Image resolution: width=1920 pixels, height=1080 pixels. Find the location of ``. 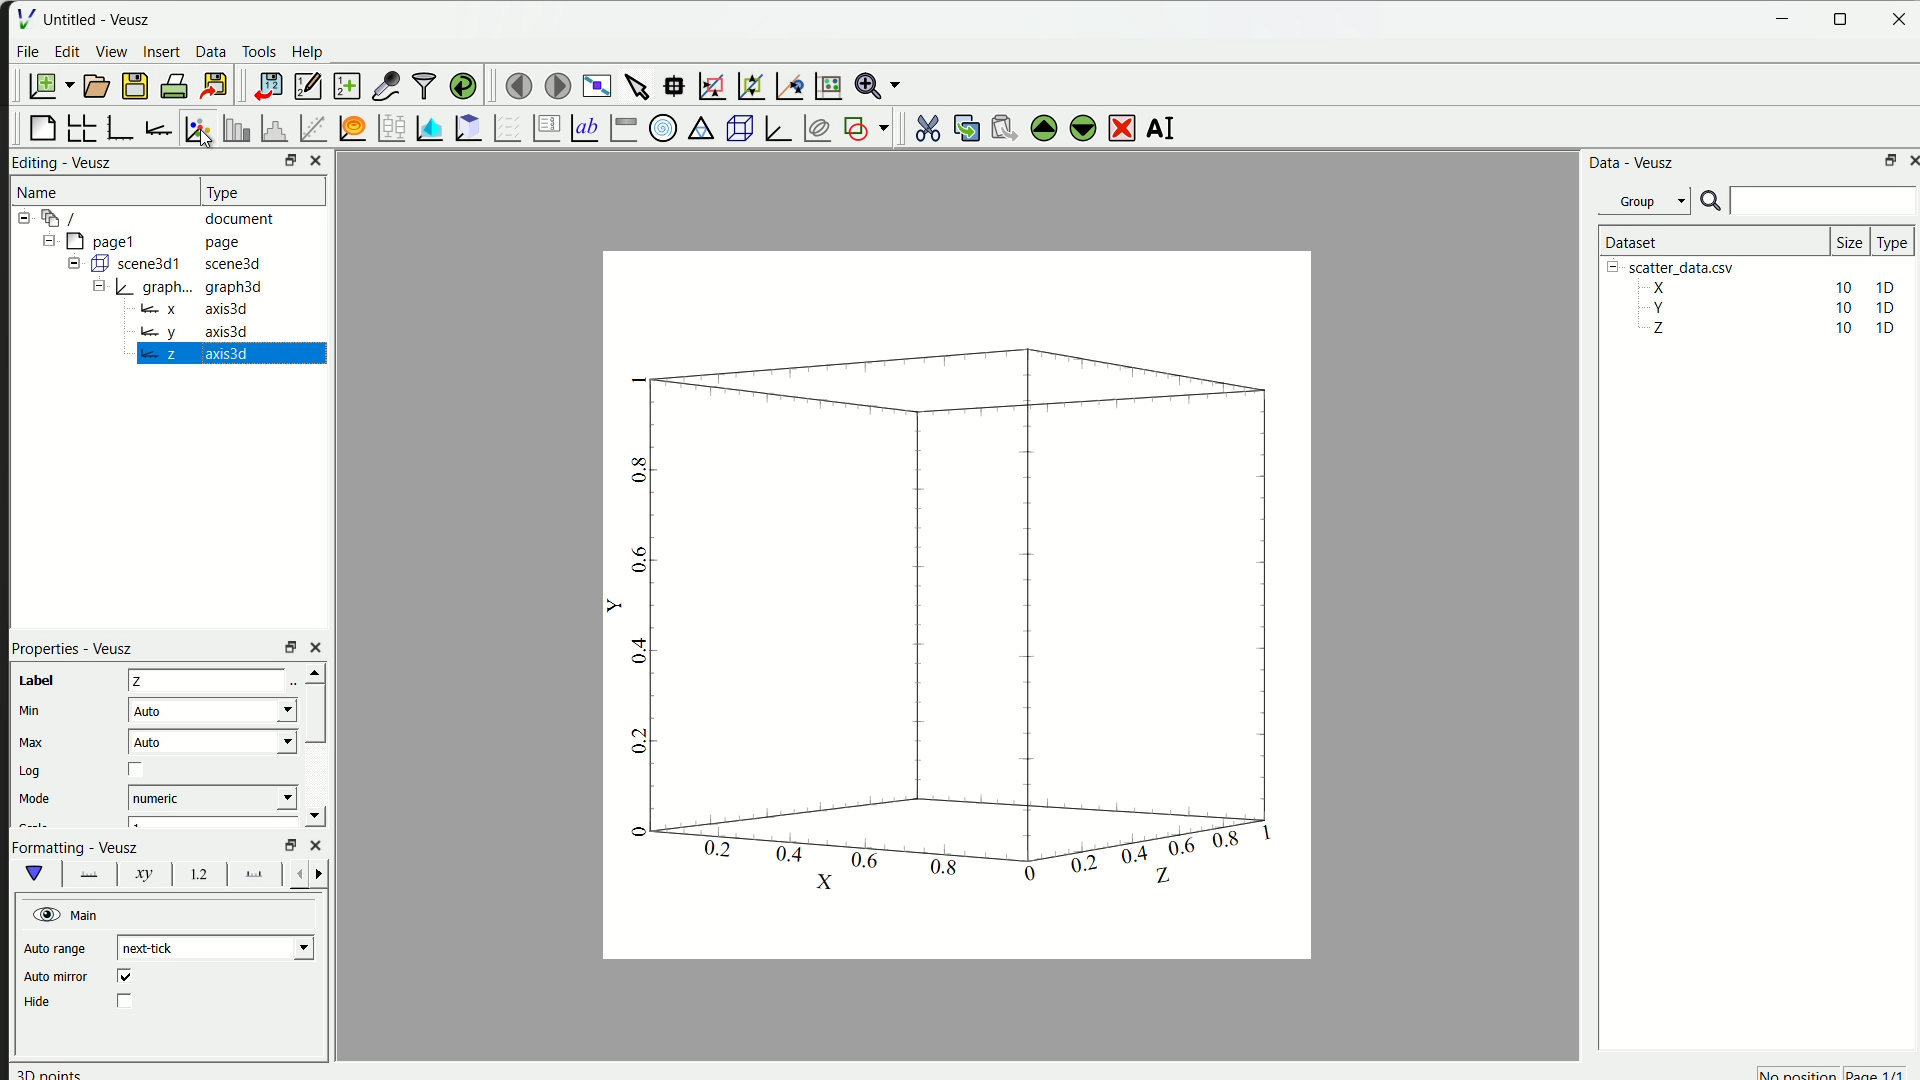

 is located at coordinates (288, 843).